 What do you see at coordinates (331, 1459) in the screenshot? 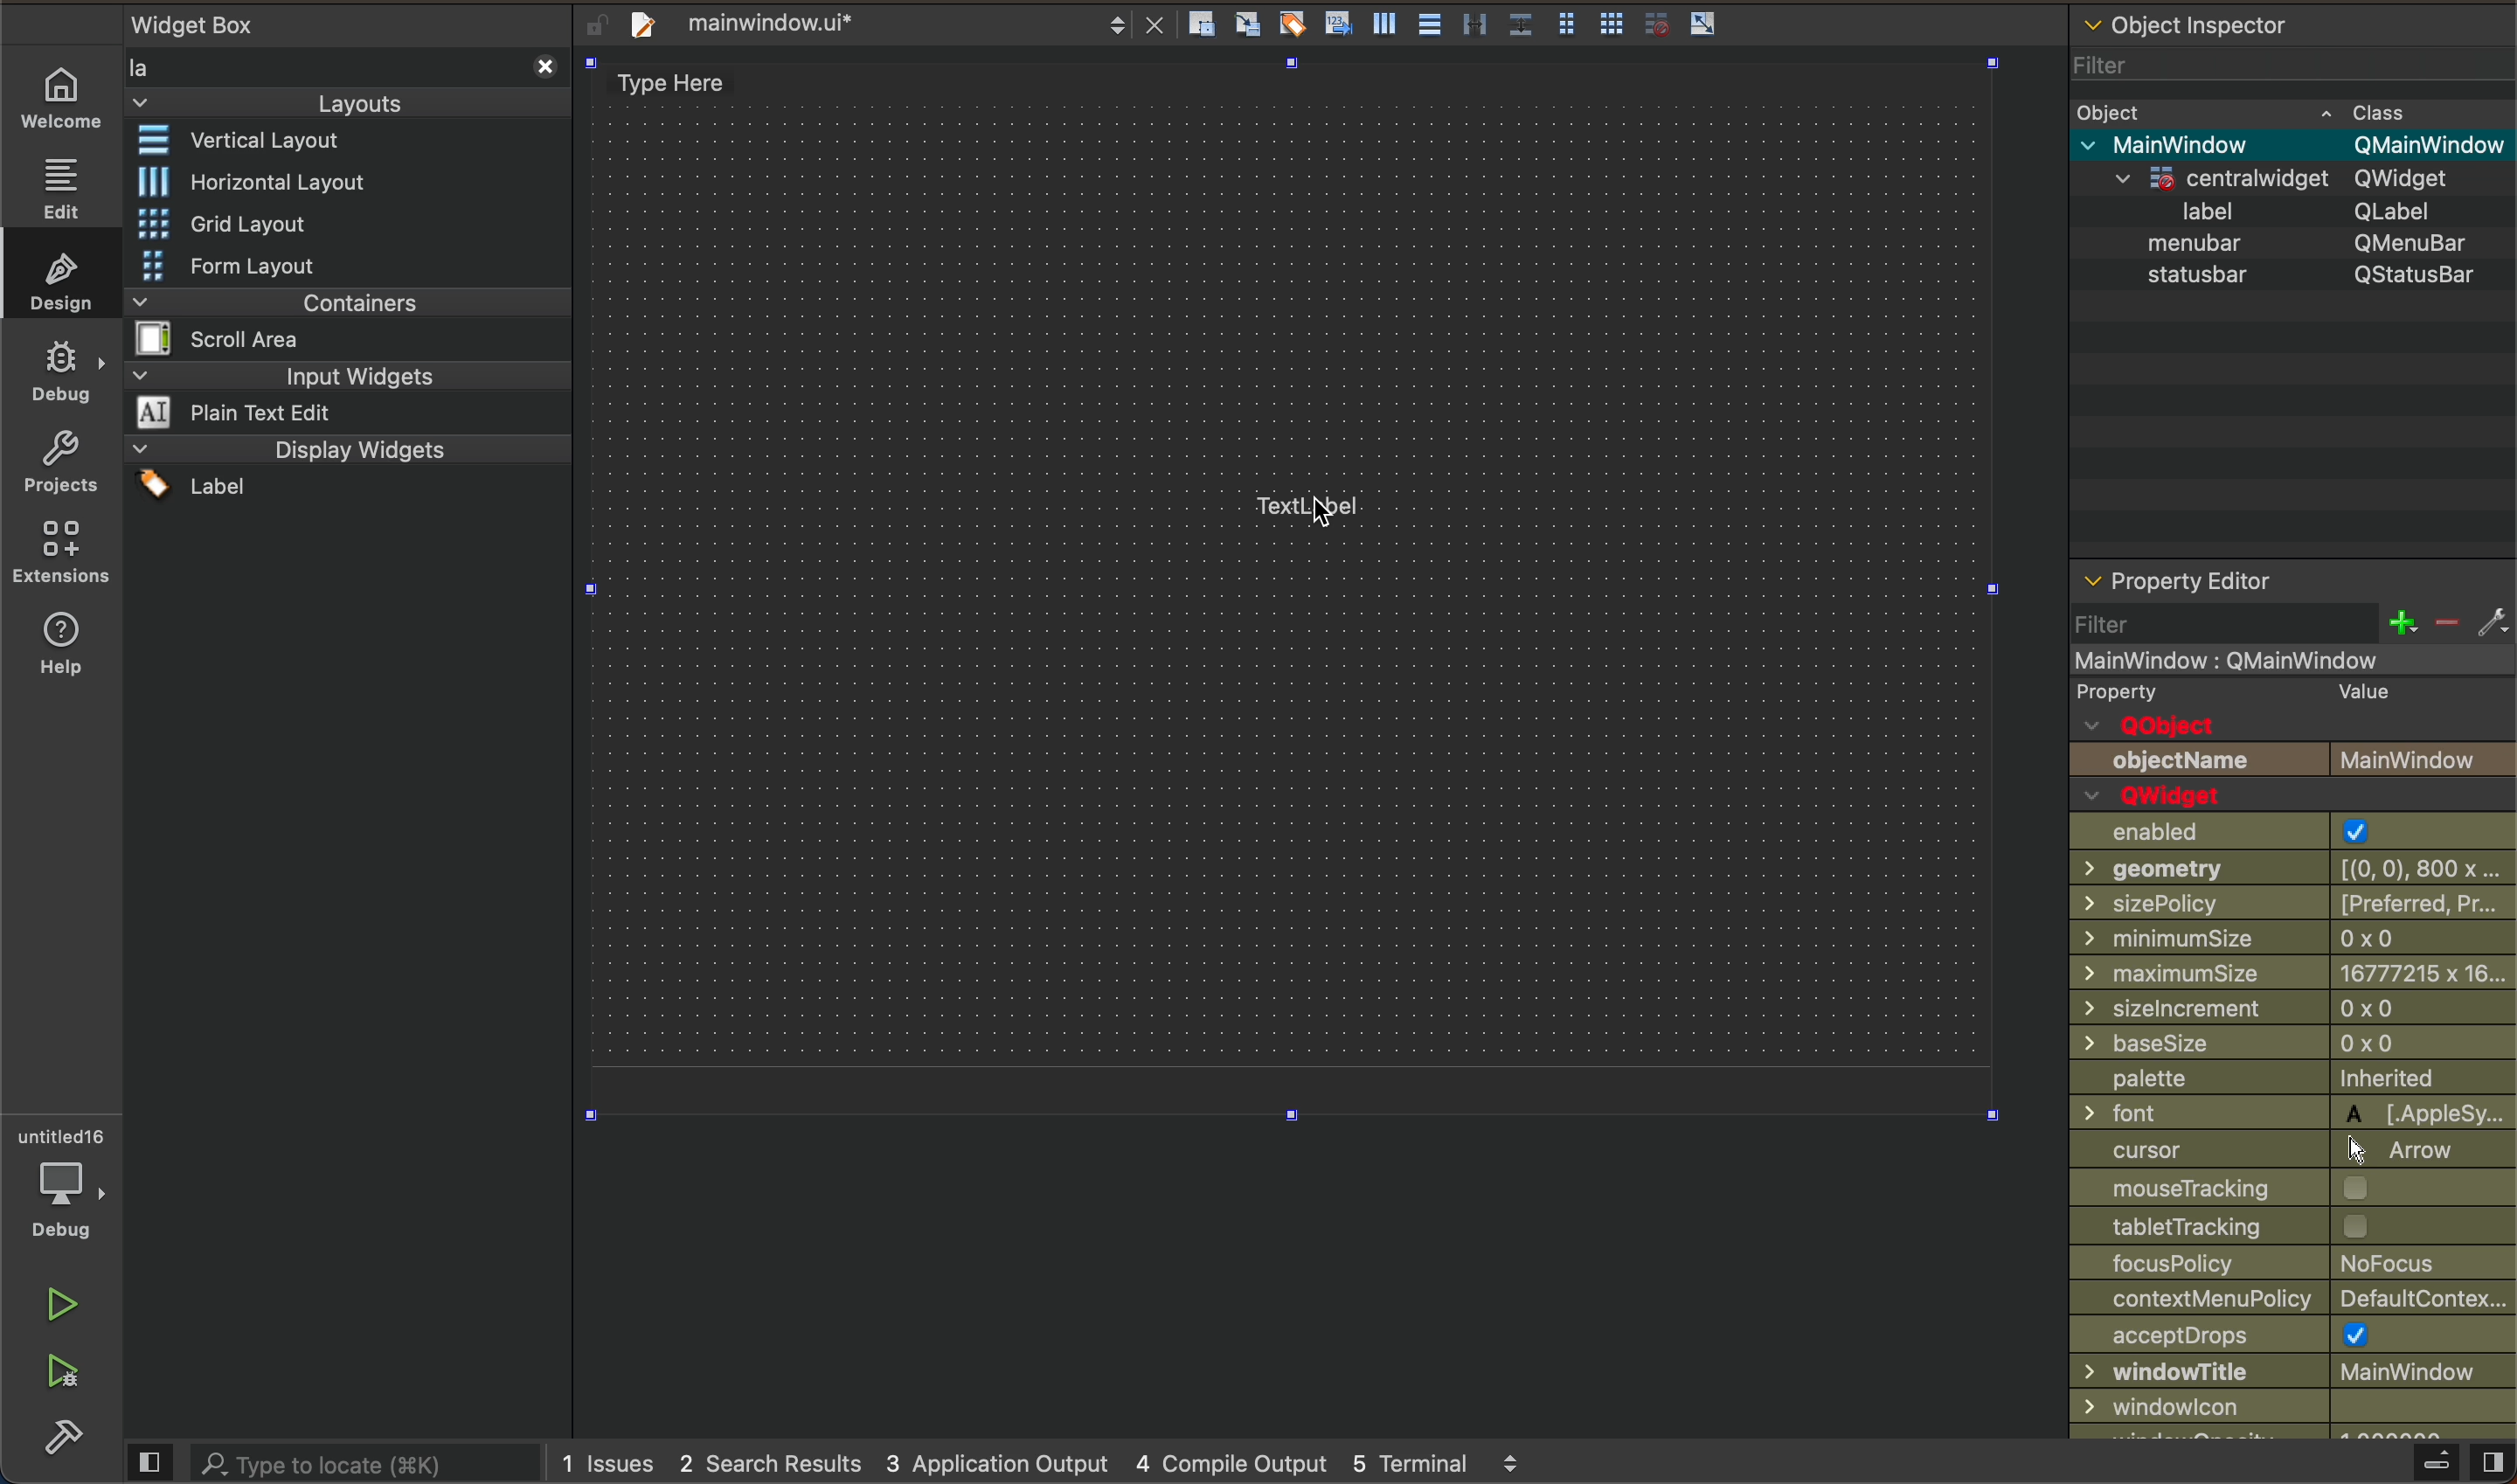
I see `search` at bounding box center [331, 1459].